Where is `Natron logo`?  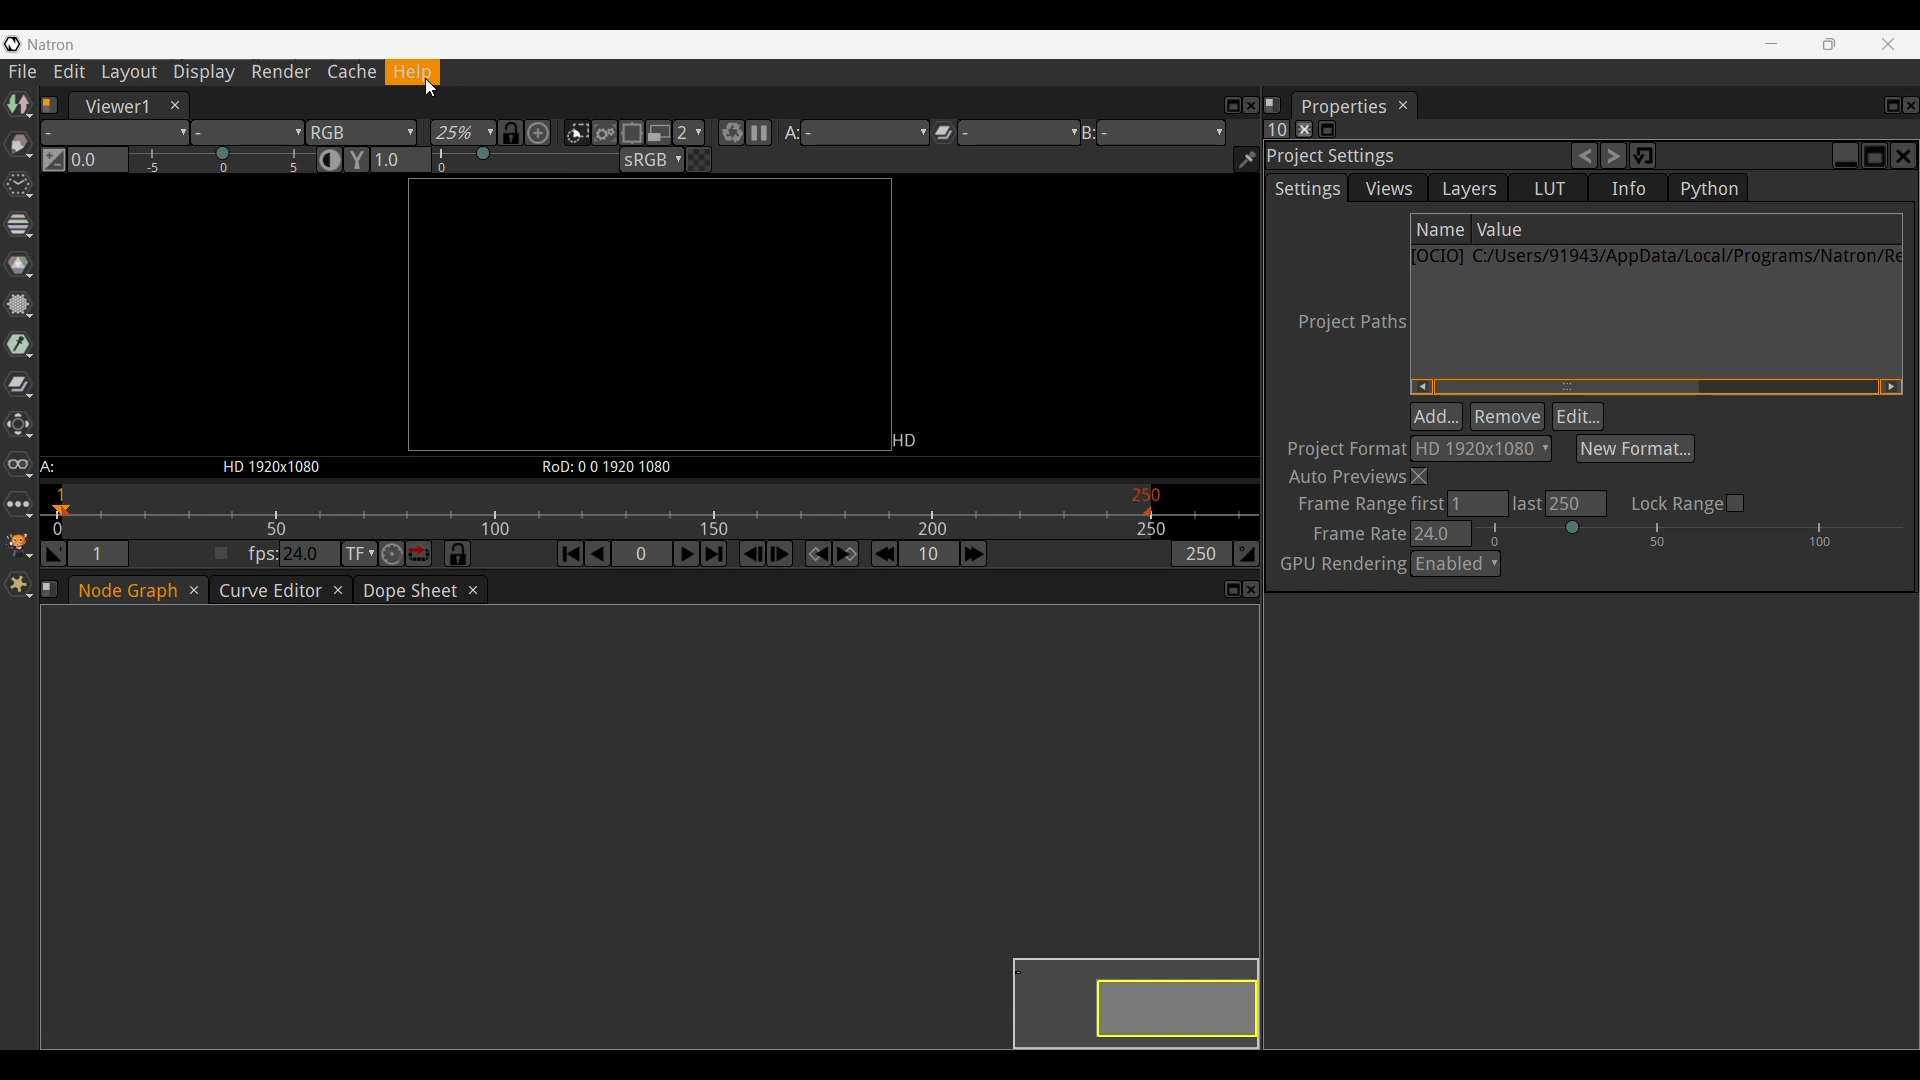
Natron logo is located at coordinates (12, 44).